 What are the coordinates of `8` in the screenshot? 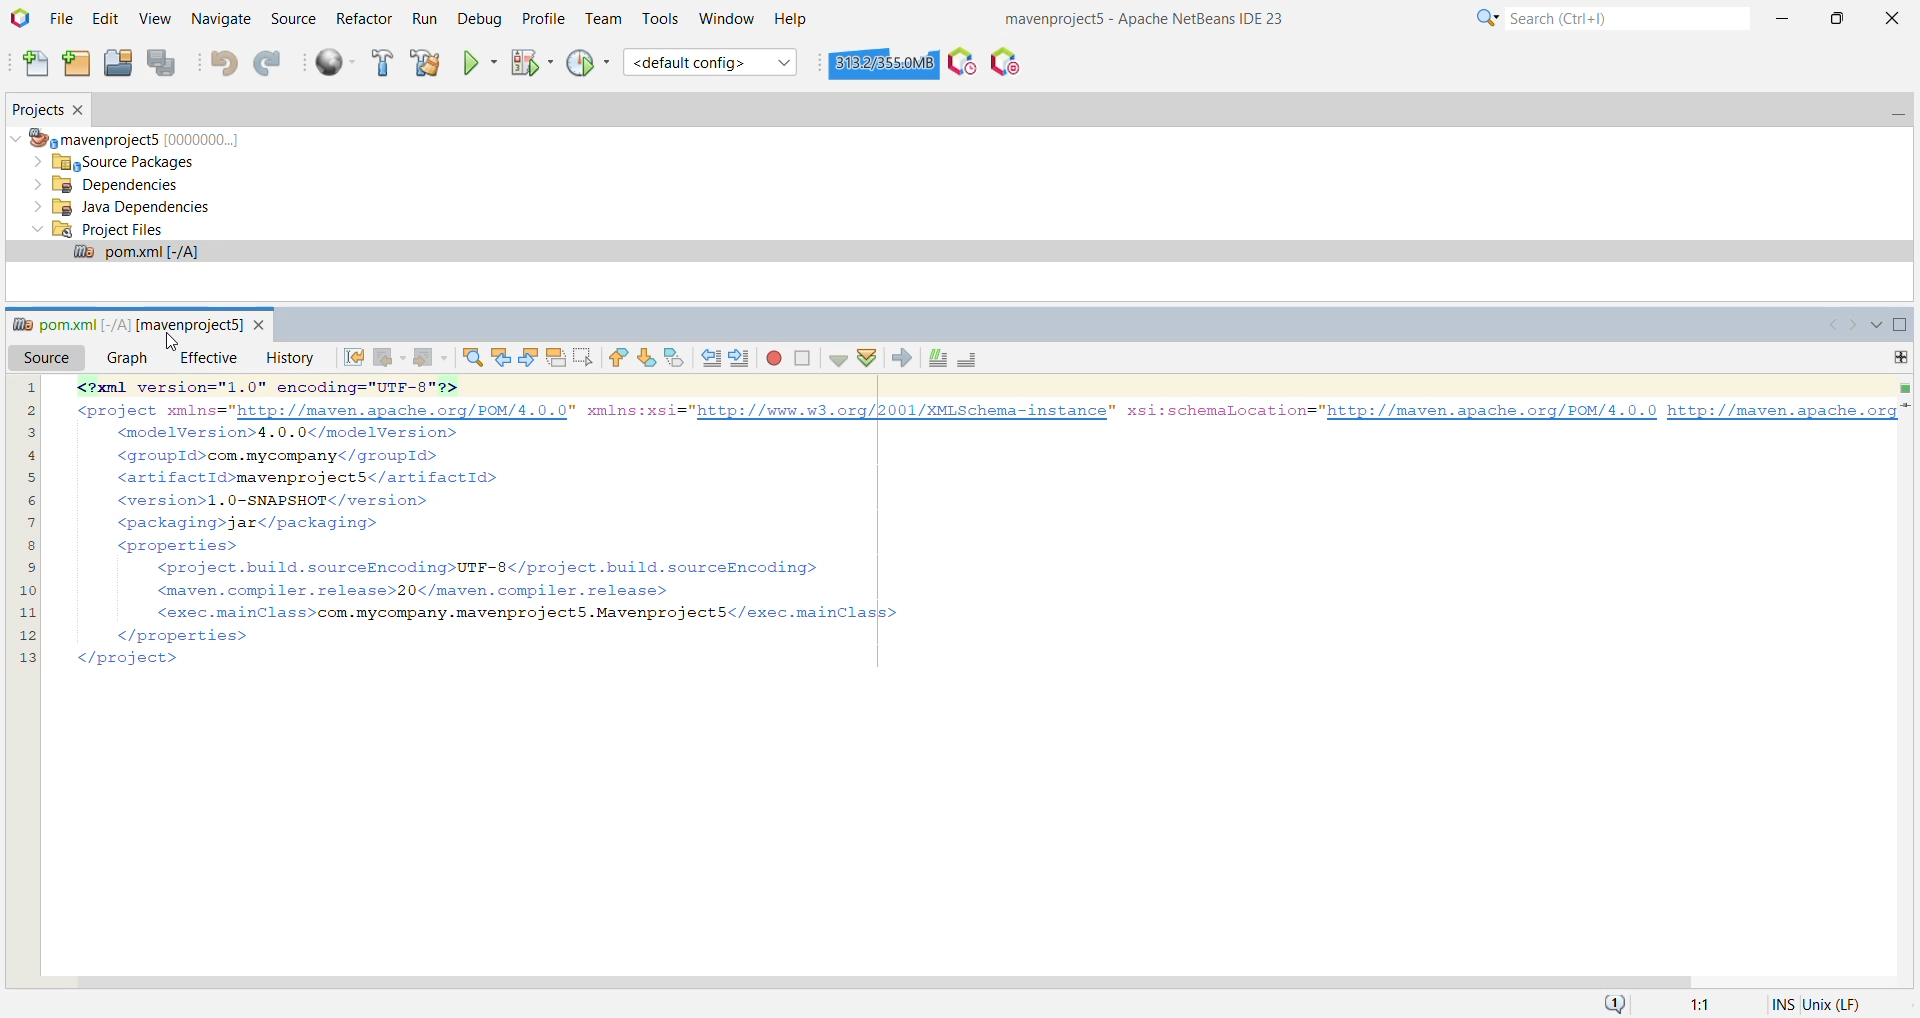 It's located at (28, 543).